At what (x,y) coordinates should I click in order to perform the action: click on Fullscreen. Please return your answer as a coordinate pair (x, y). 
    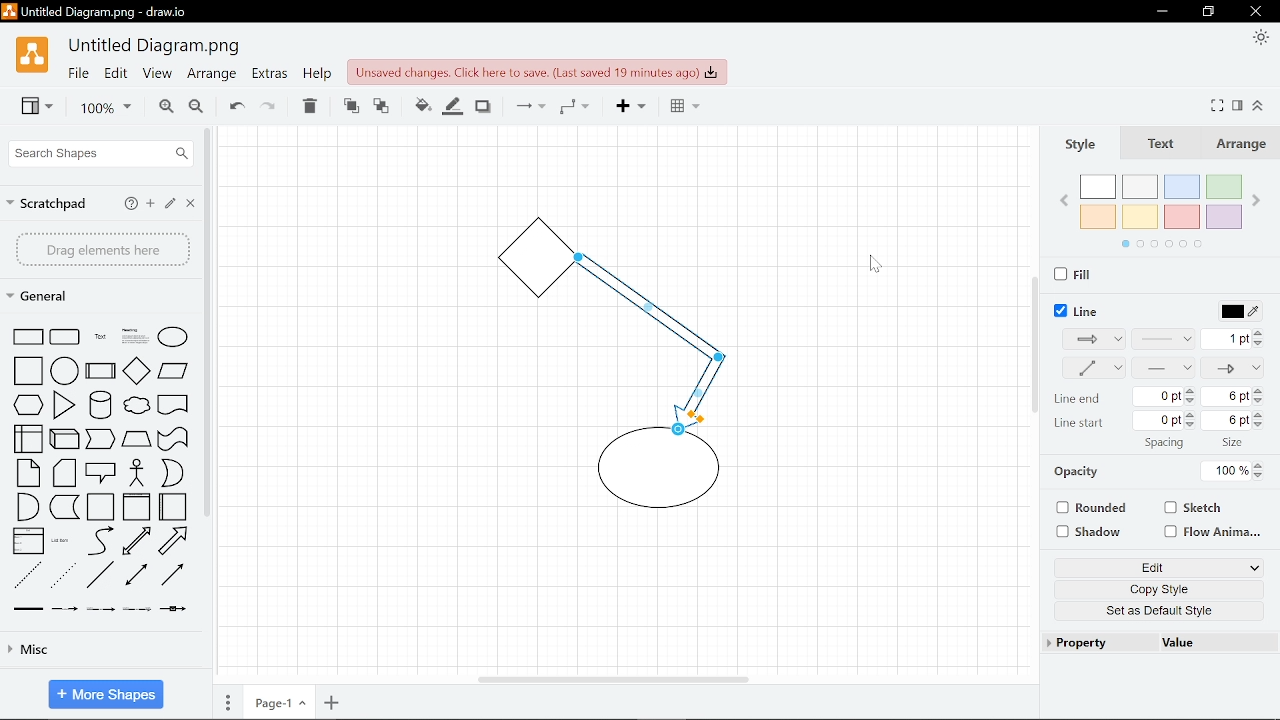
    Looking at the image, I should click on (1219, 105).